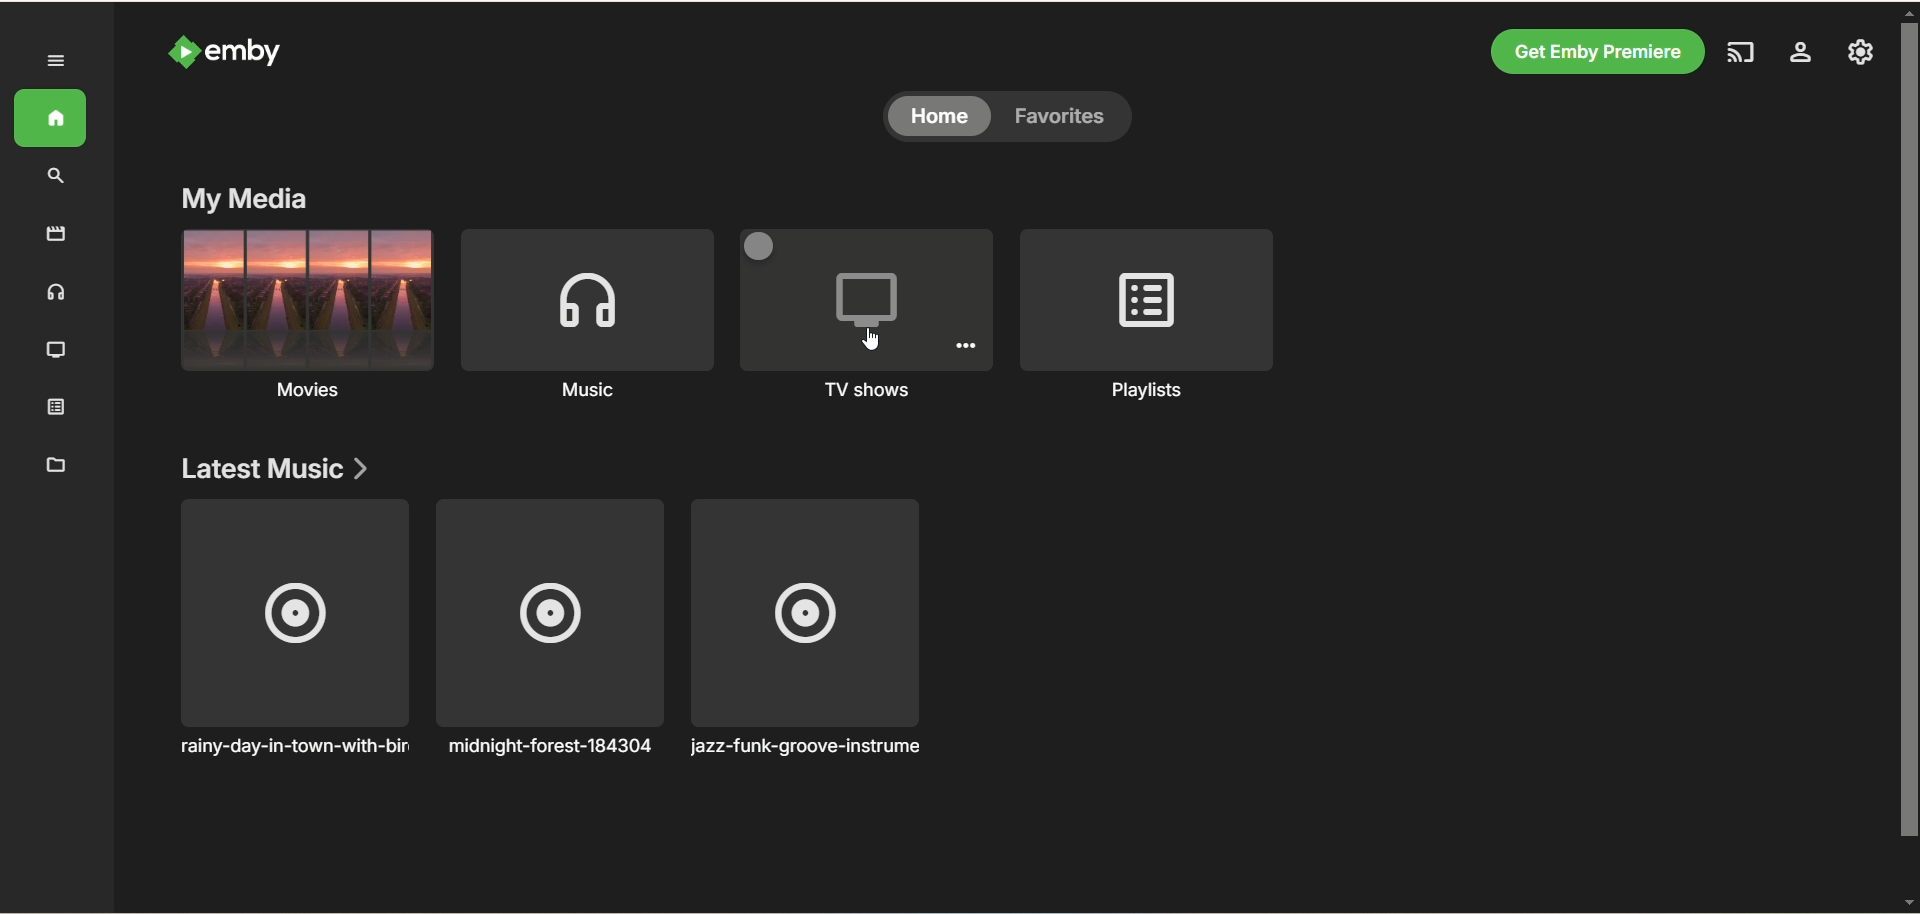  What do you see at coordinates (59, 294) in the screenshot?
I see `music` at bounding box center [59, 294].